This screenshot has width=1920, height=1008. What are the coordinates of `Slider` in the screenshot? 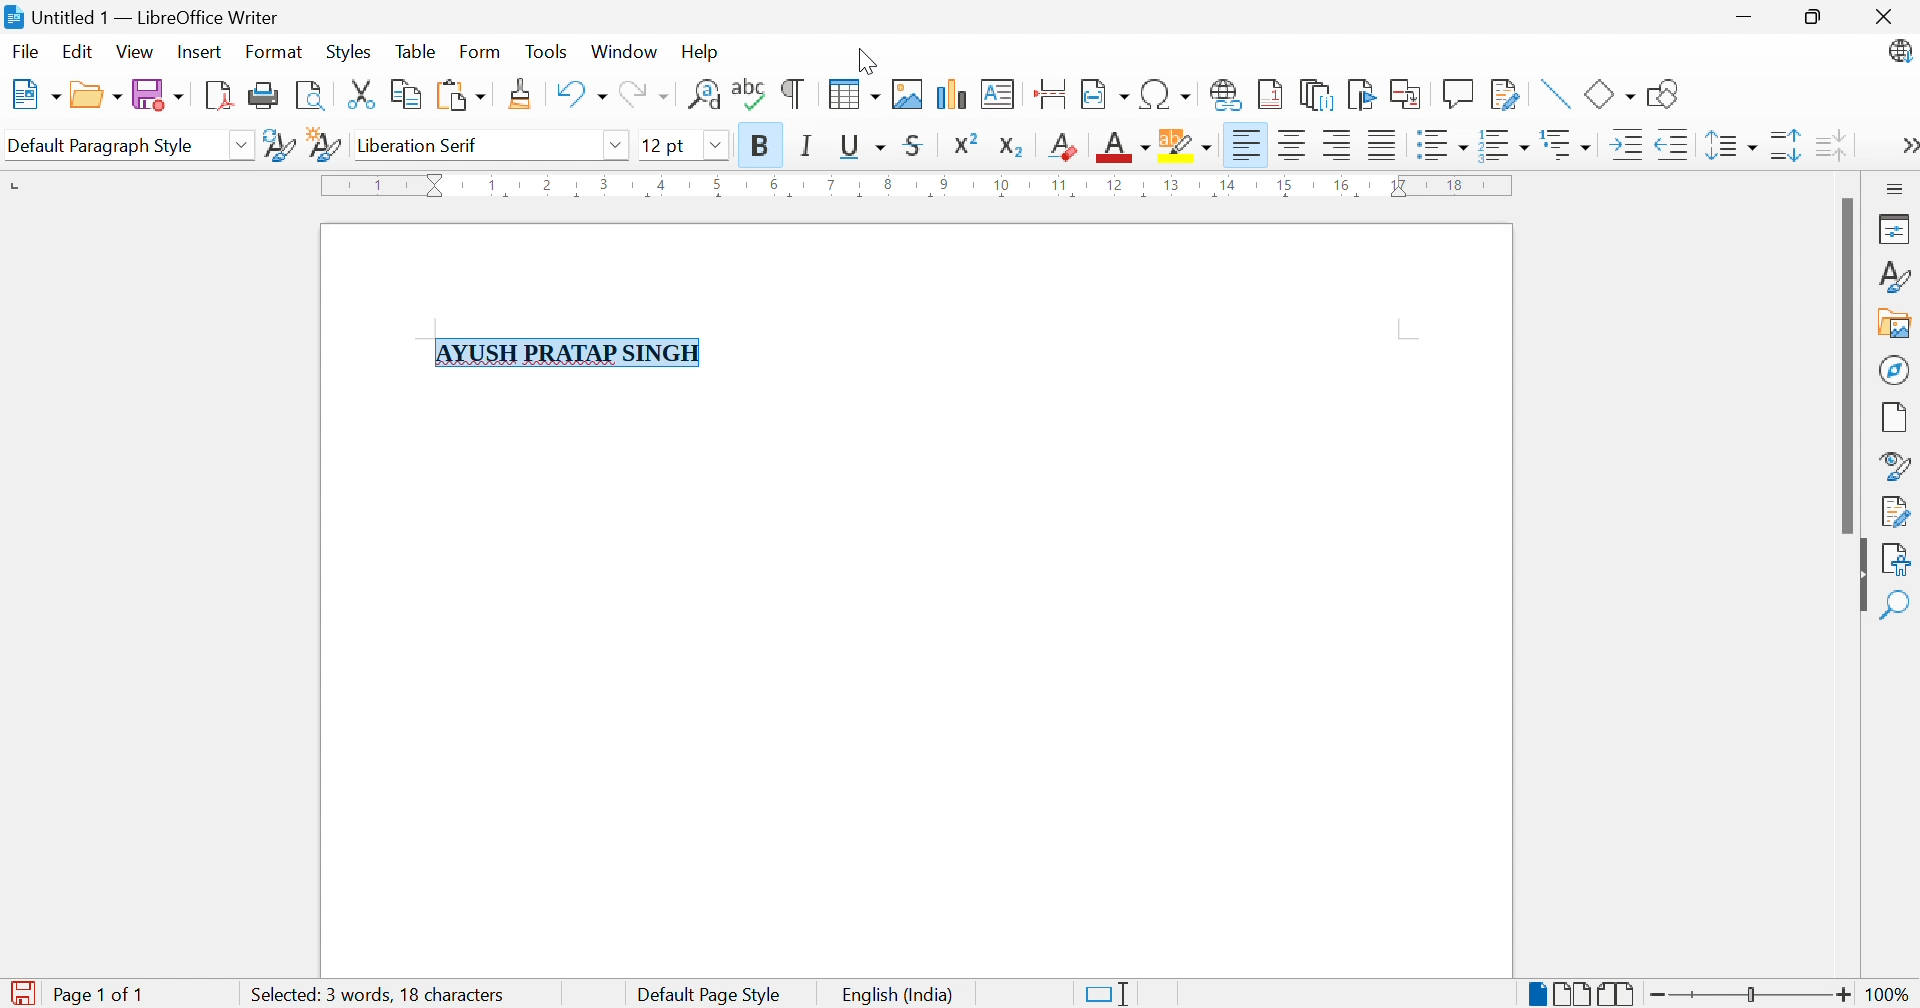 It's located at (1753, 995).